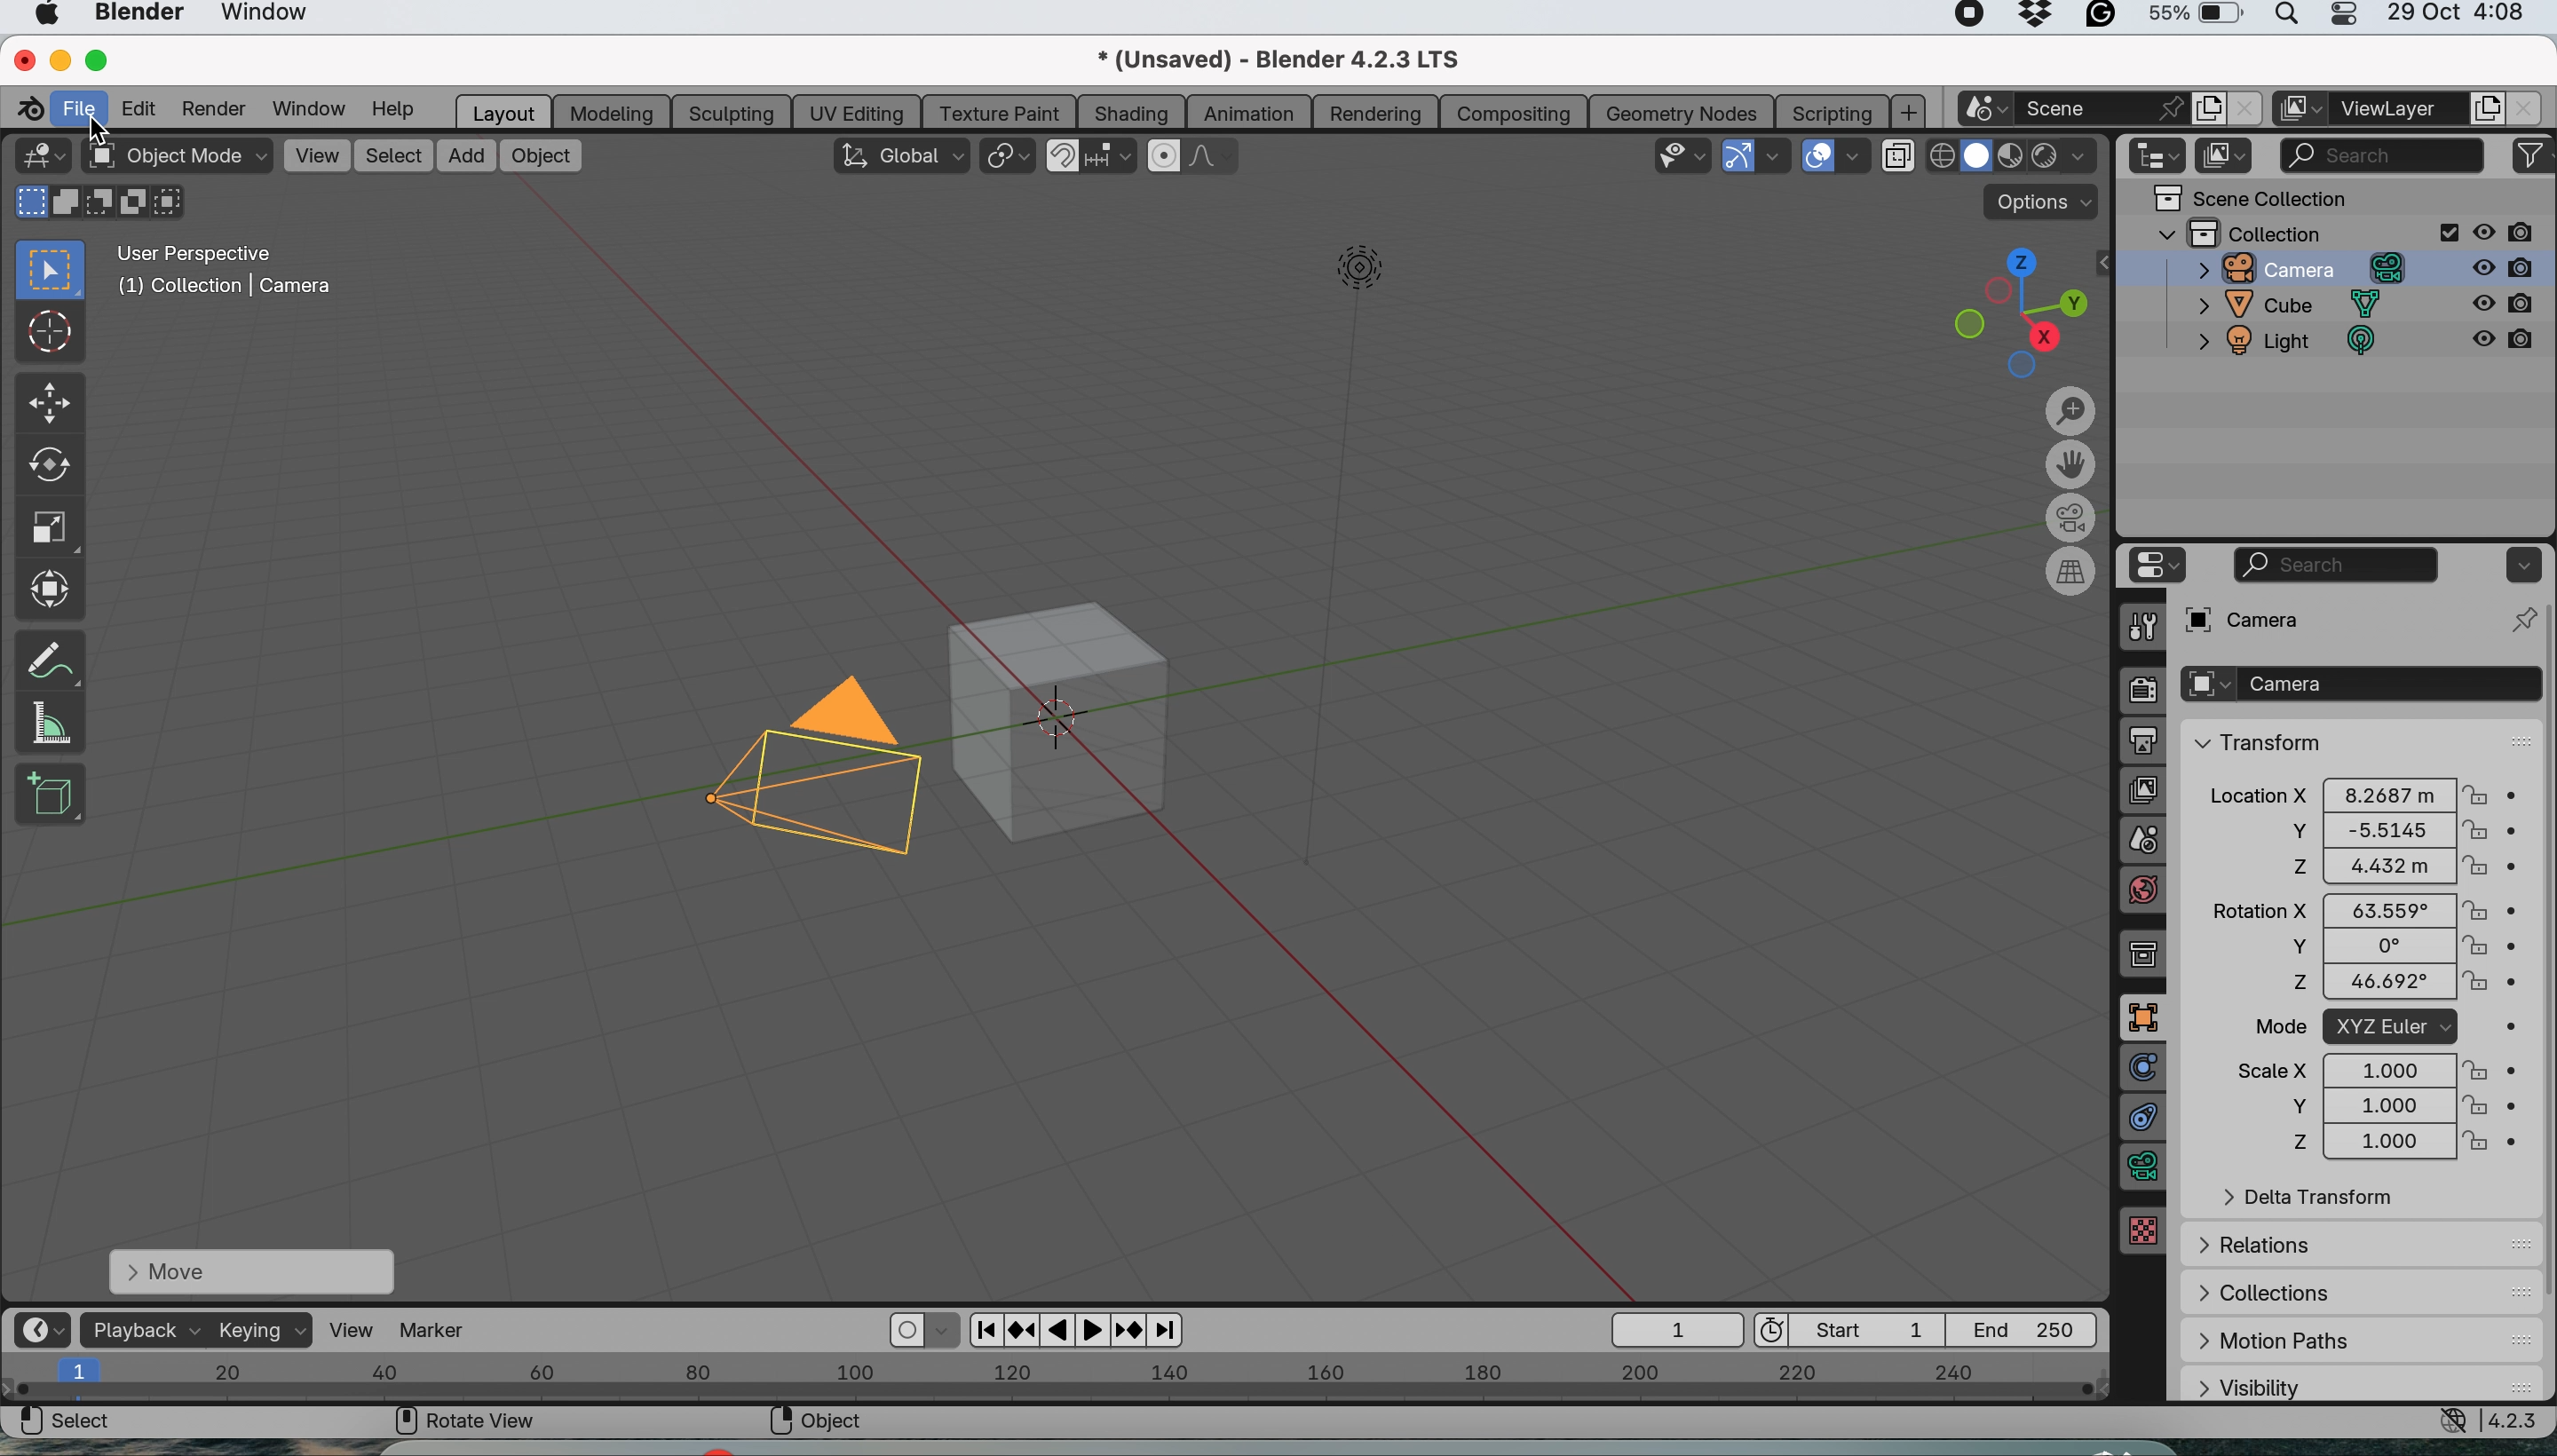 The image size is (2557, 1456). What do you see at coordinates (2338, 565) in the screenshot?
I see `search` at bounding box center [2338, 565].